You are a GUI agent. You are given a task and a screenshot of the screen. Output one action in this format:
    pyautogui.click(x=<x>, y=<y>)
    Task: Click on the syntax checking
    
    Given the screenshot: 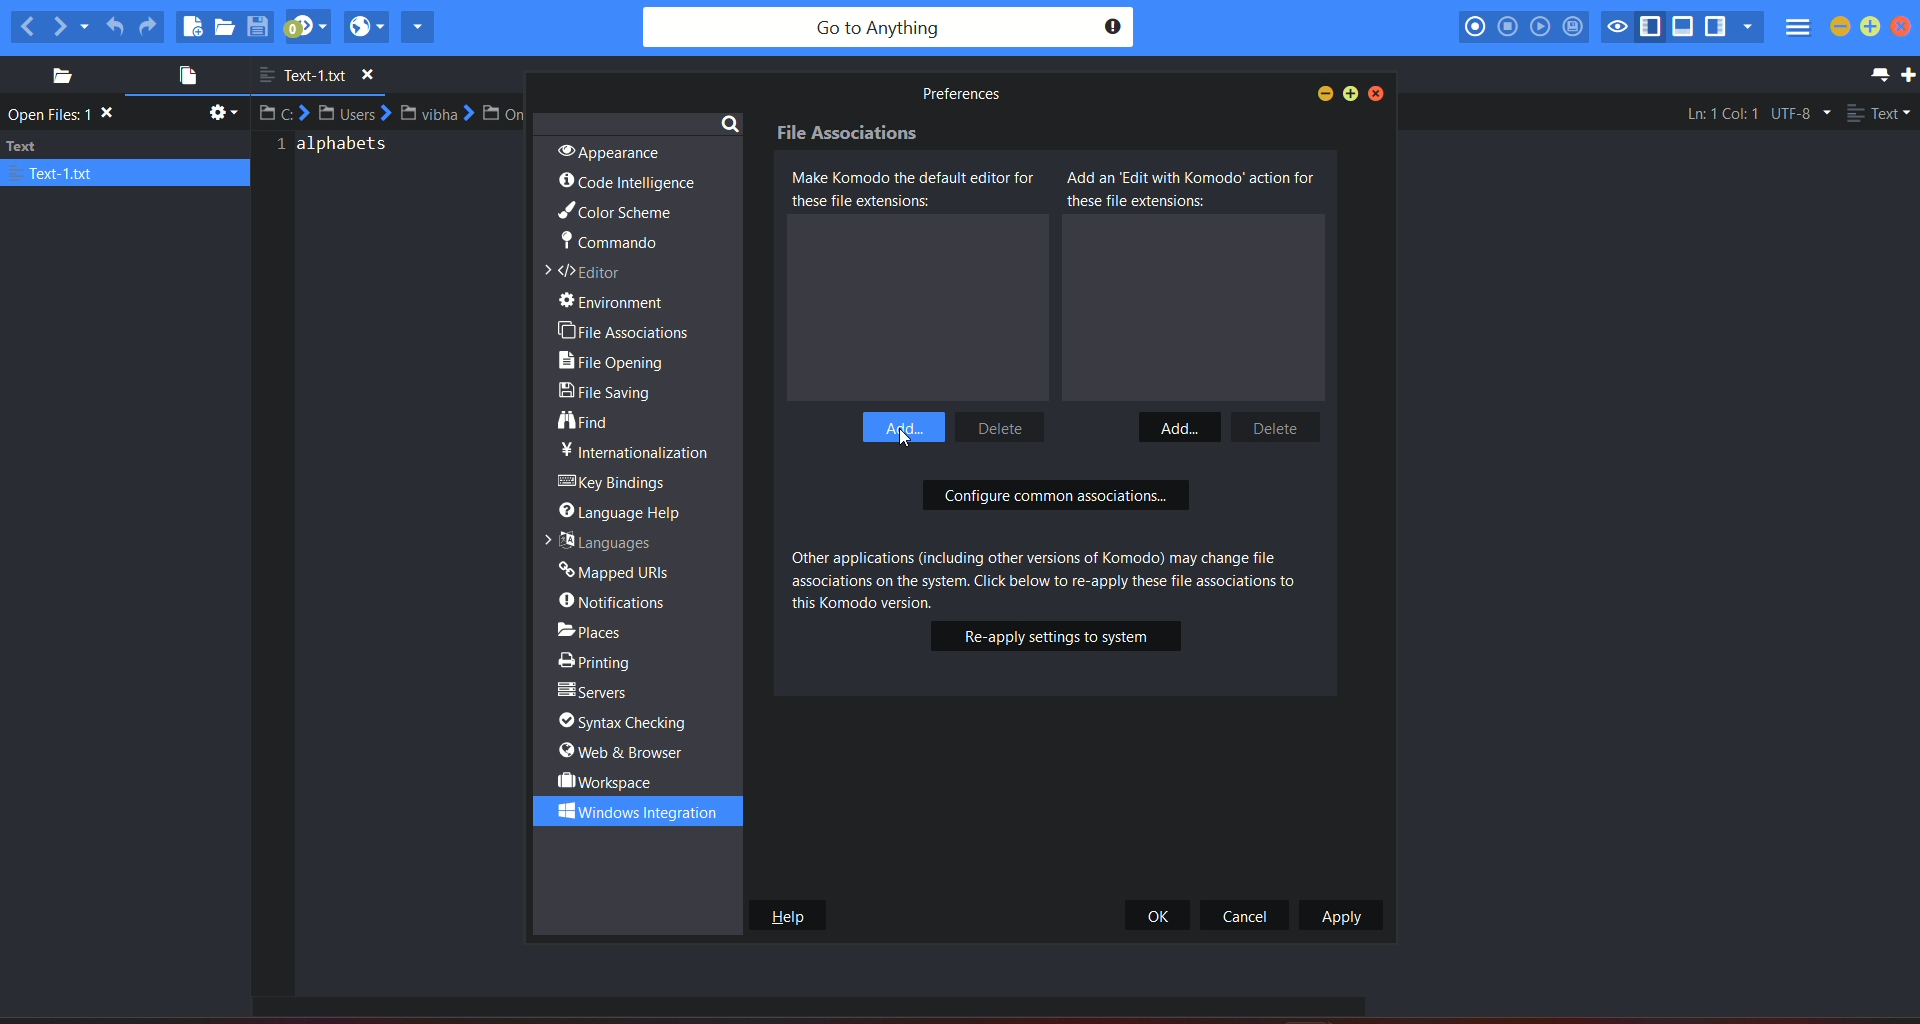 What is the action you would take?
    pyautogui.click(x=632, y=722)
    